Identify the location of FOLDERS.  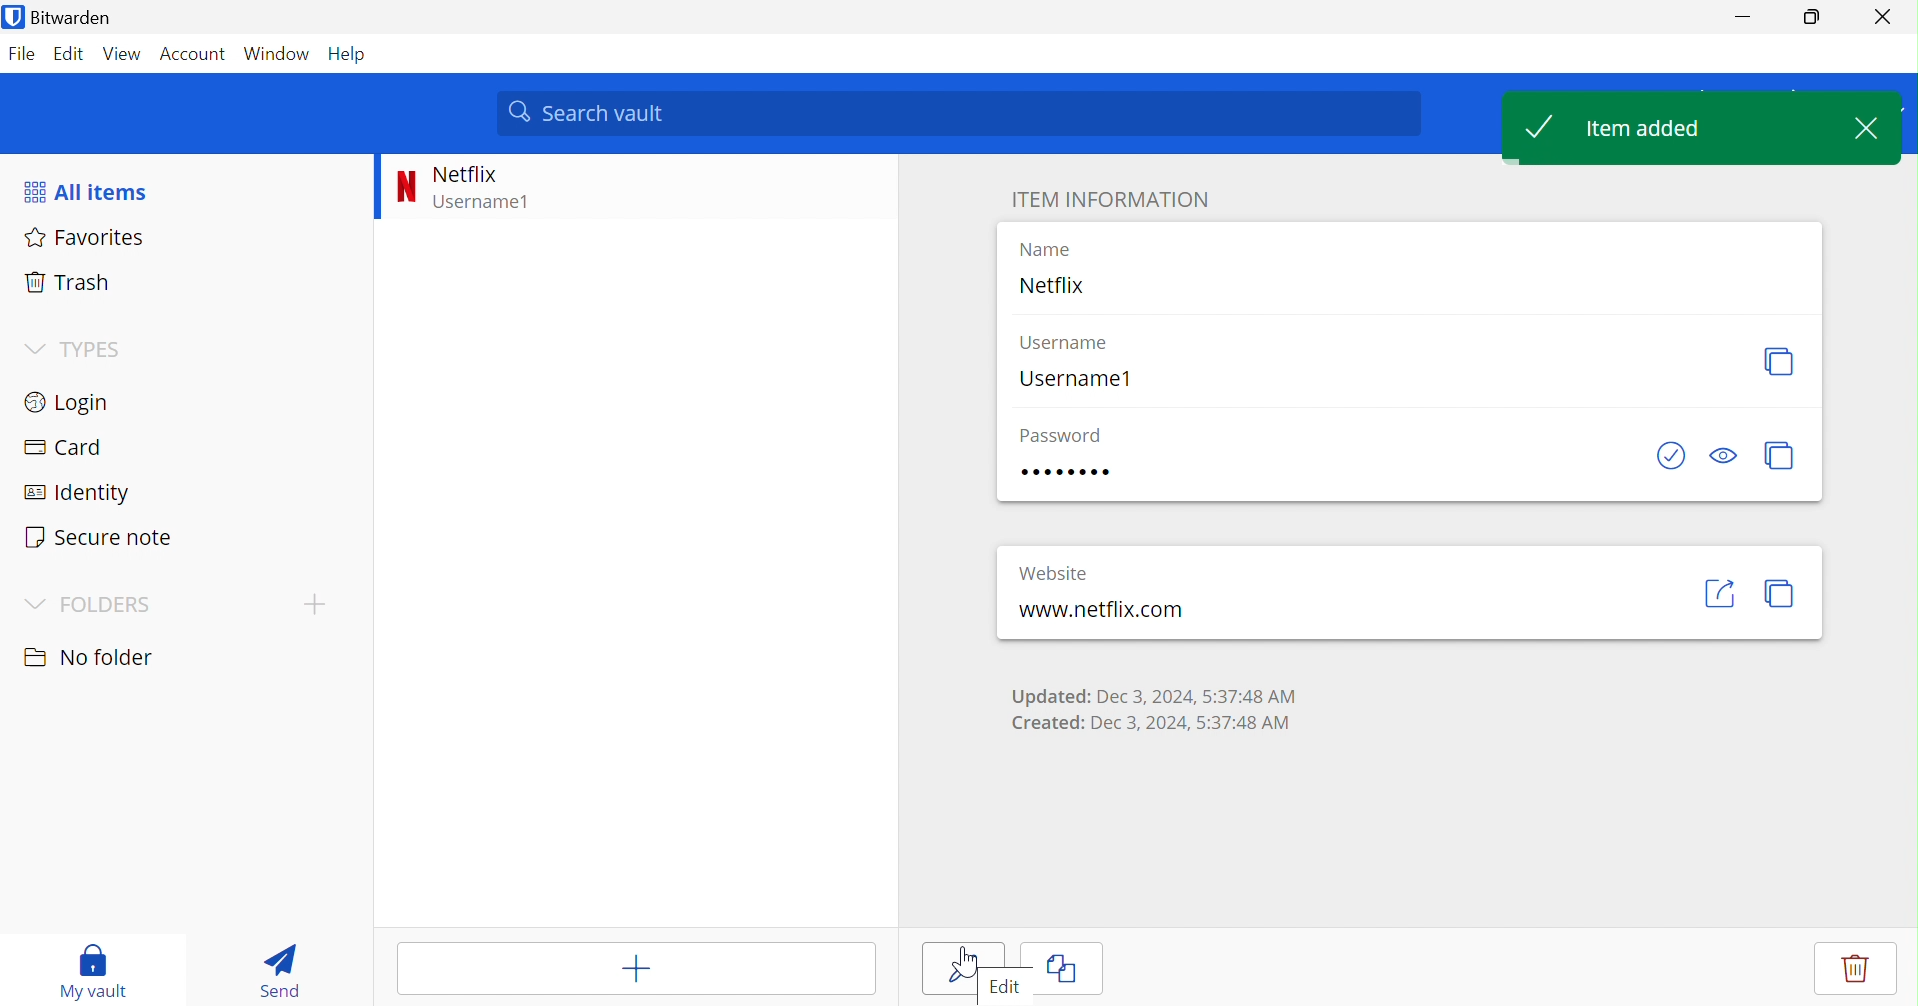
(85, 606).